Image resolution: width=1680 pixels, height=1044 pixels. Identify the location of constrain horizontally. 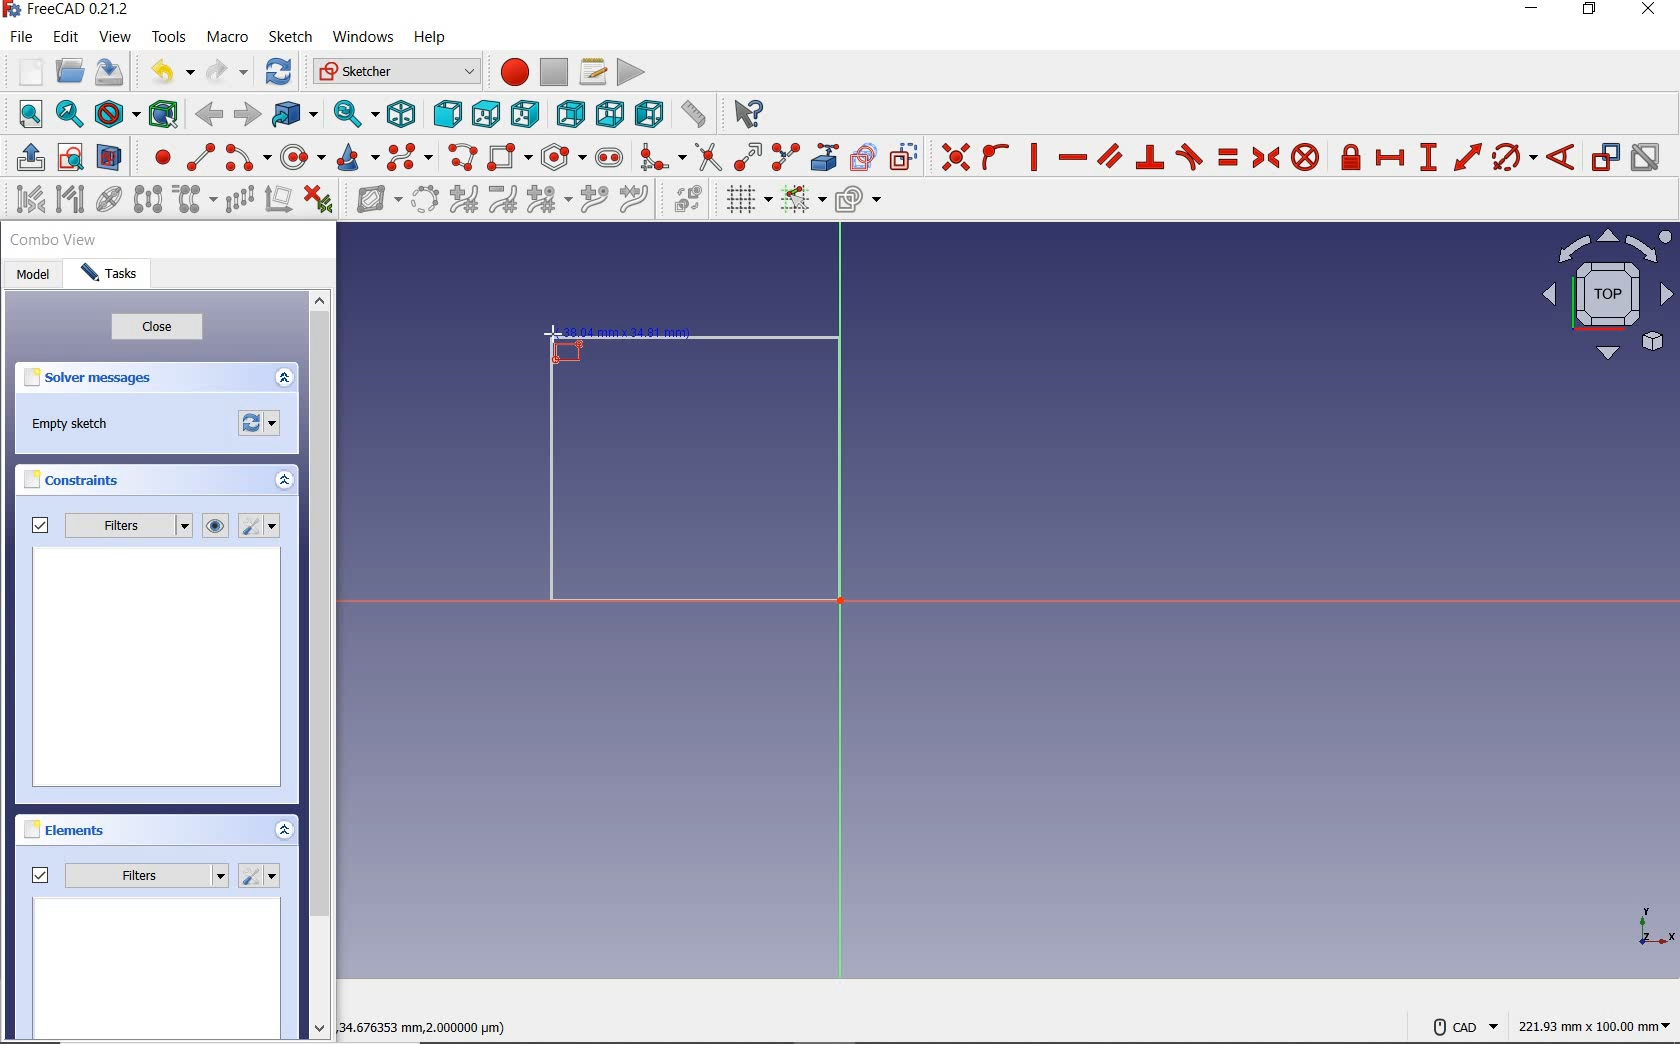
(1072, 158).